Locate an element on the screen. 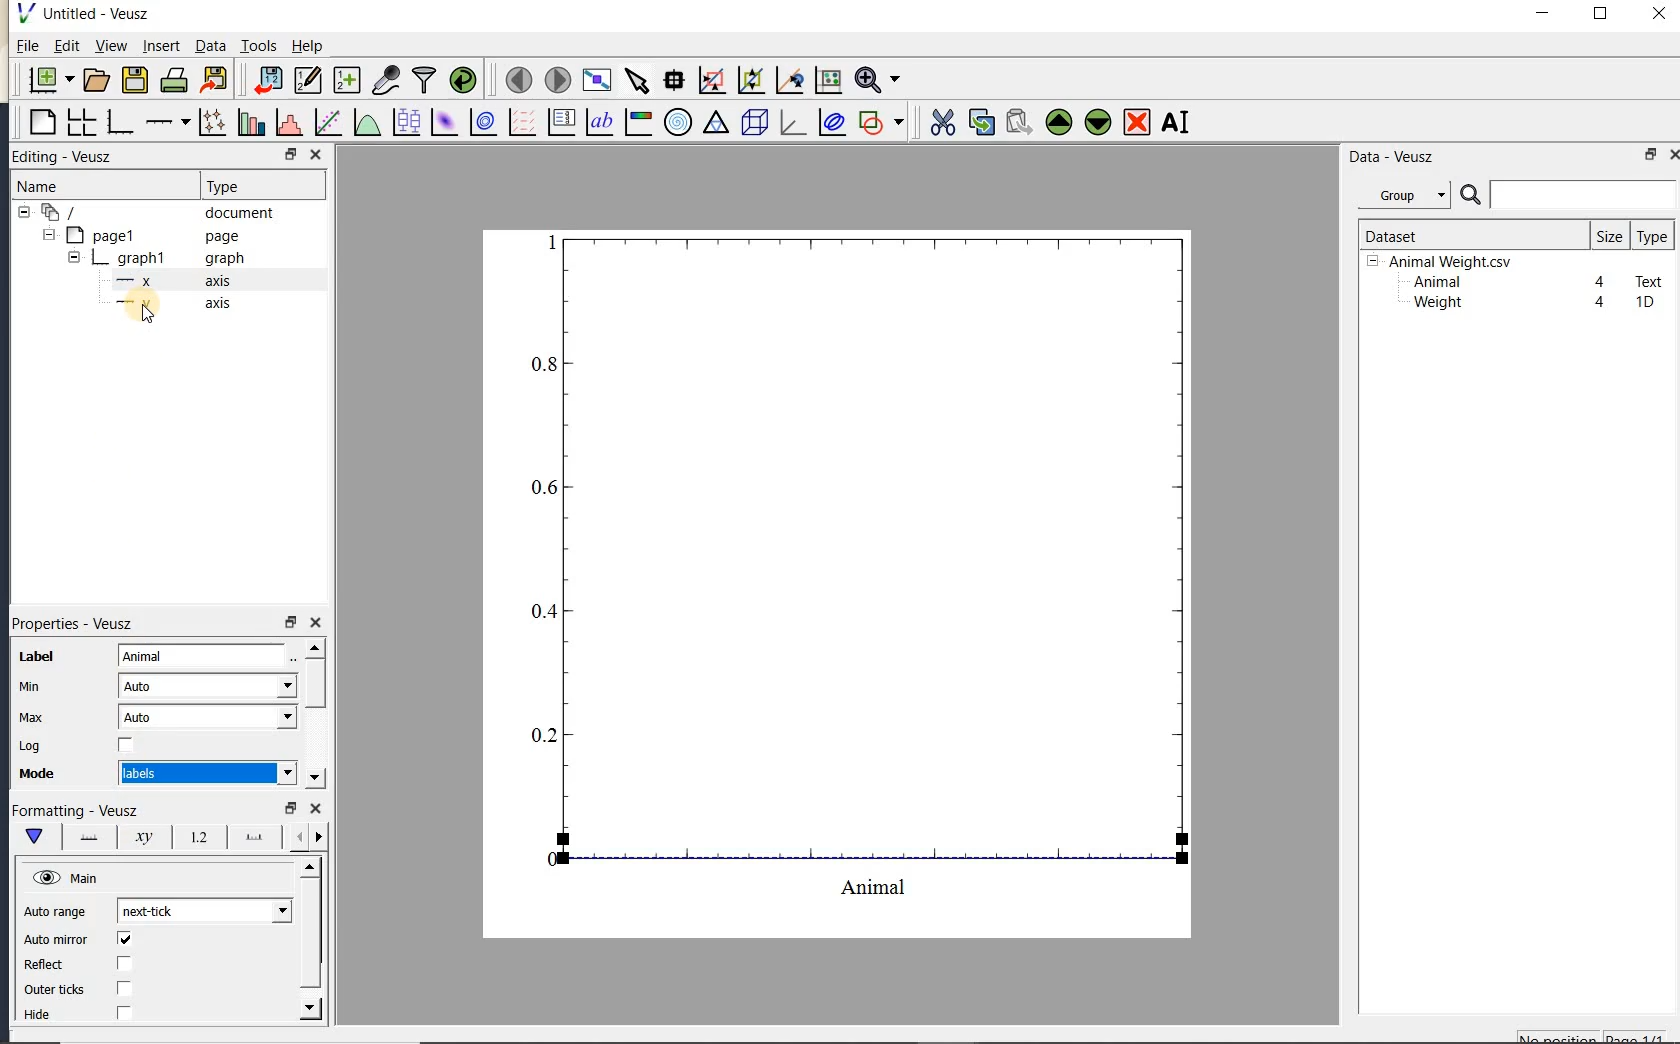 The image size is (1680, 1044). 3d scene is located at coordinates (752, 123).